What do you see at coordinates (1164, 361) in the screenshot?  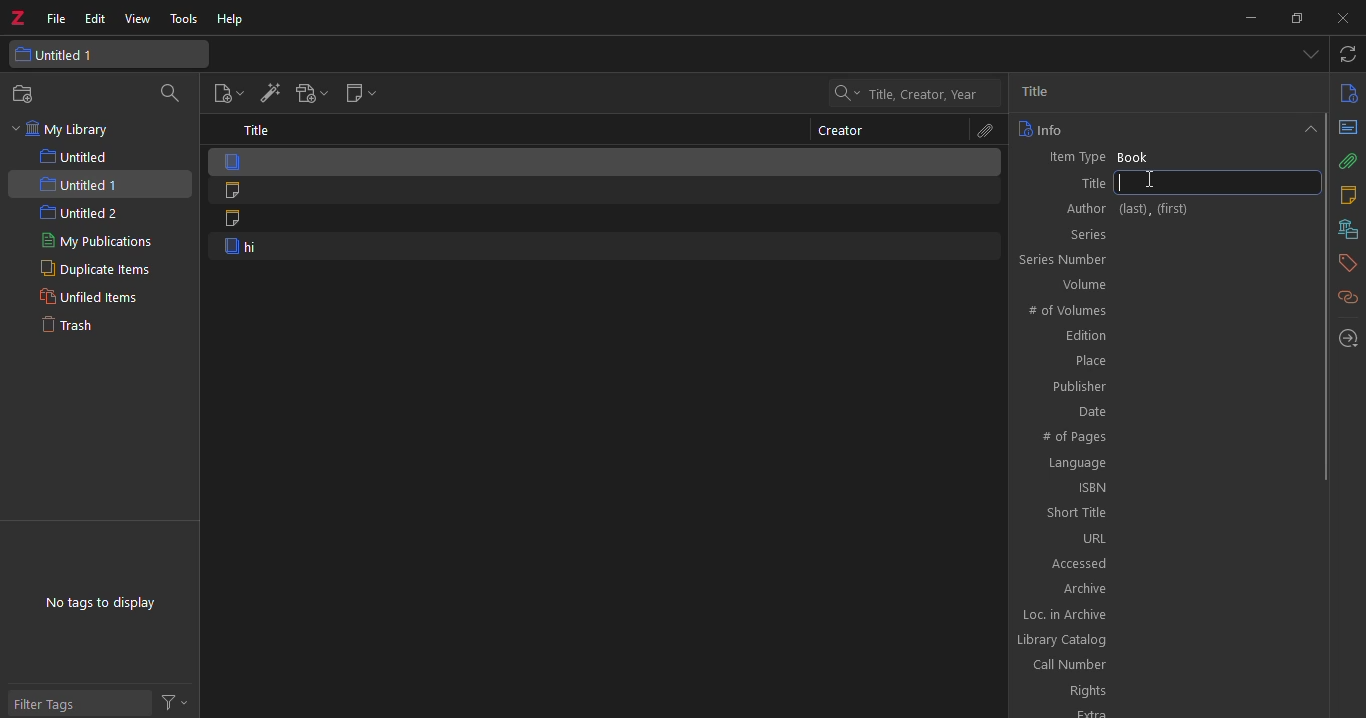 I see `Place` at bounding box center [1164, 361].